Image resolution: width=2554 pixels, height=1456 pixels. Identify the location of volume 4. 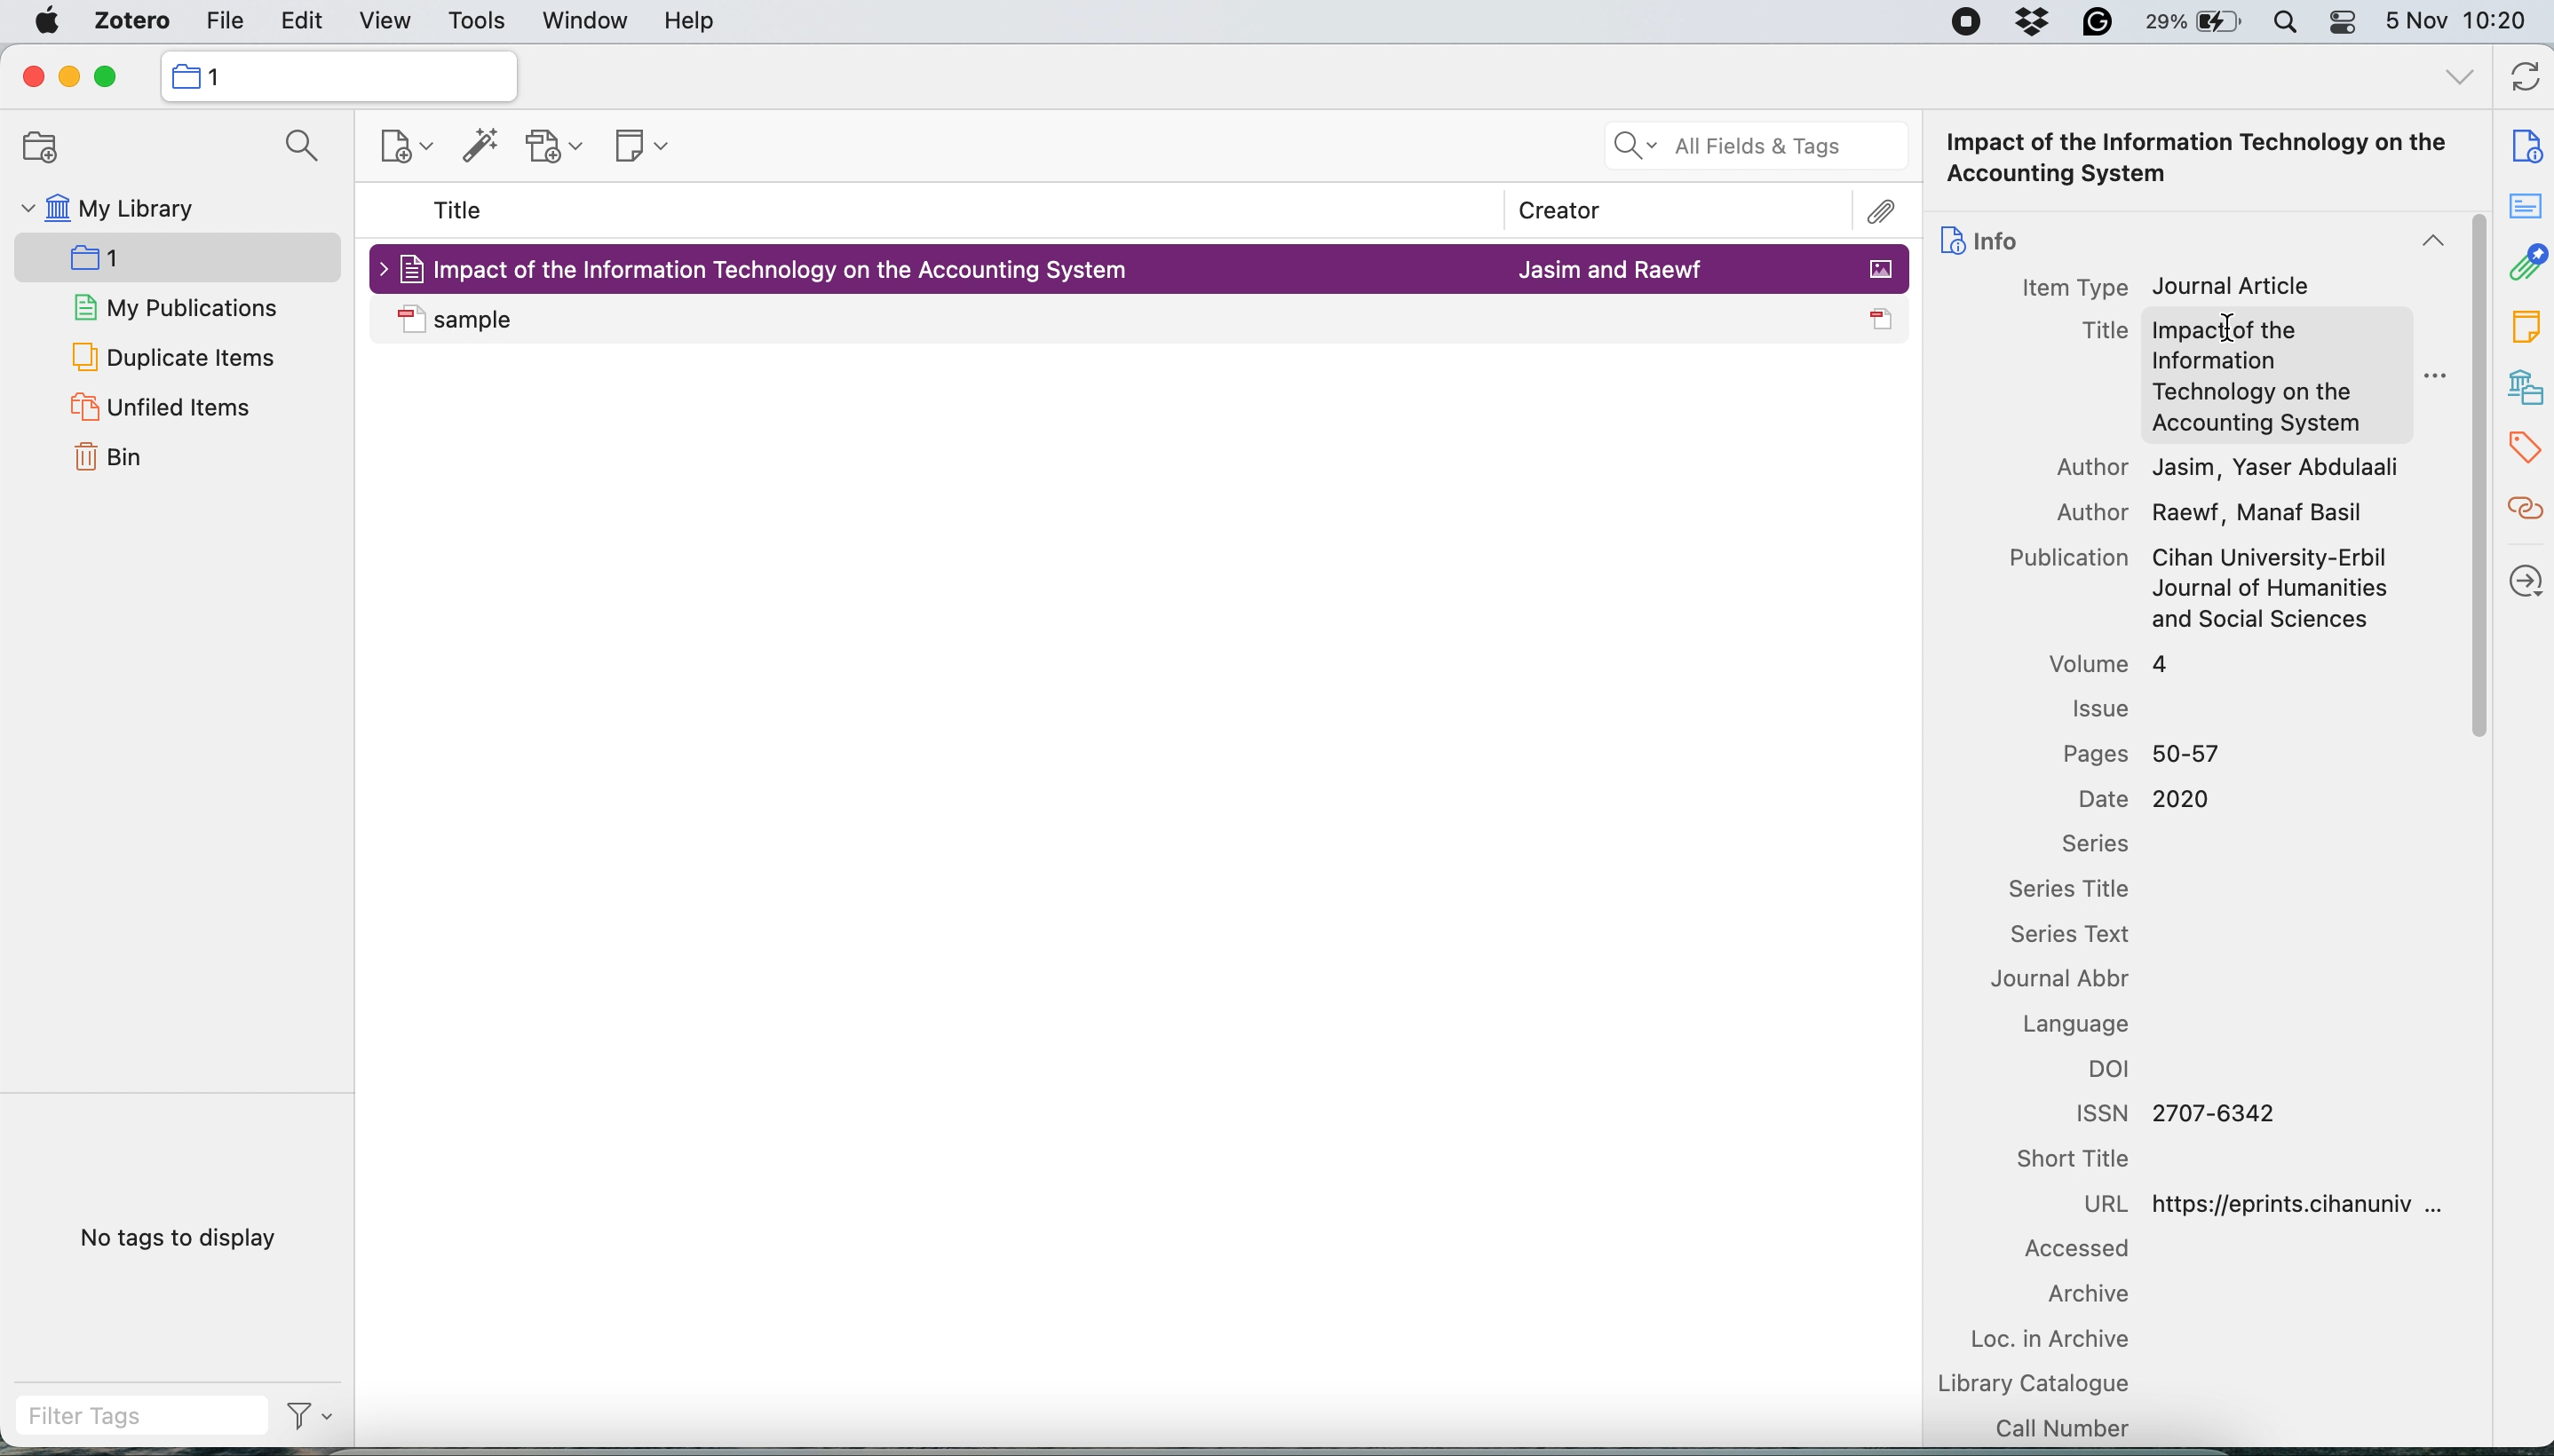
(2112, 662).